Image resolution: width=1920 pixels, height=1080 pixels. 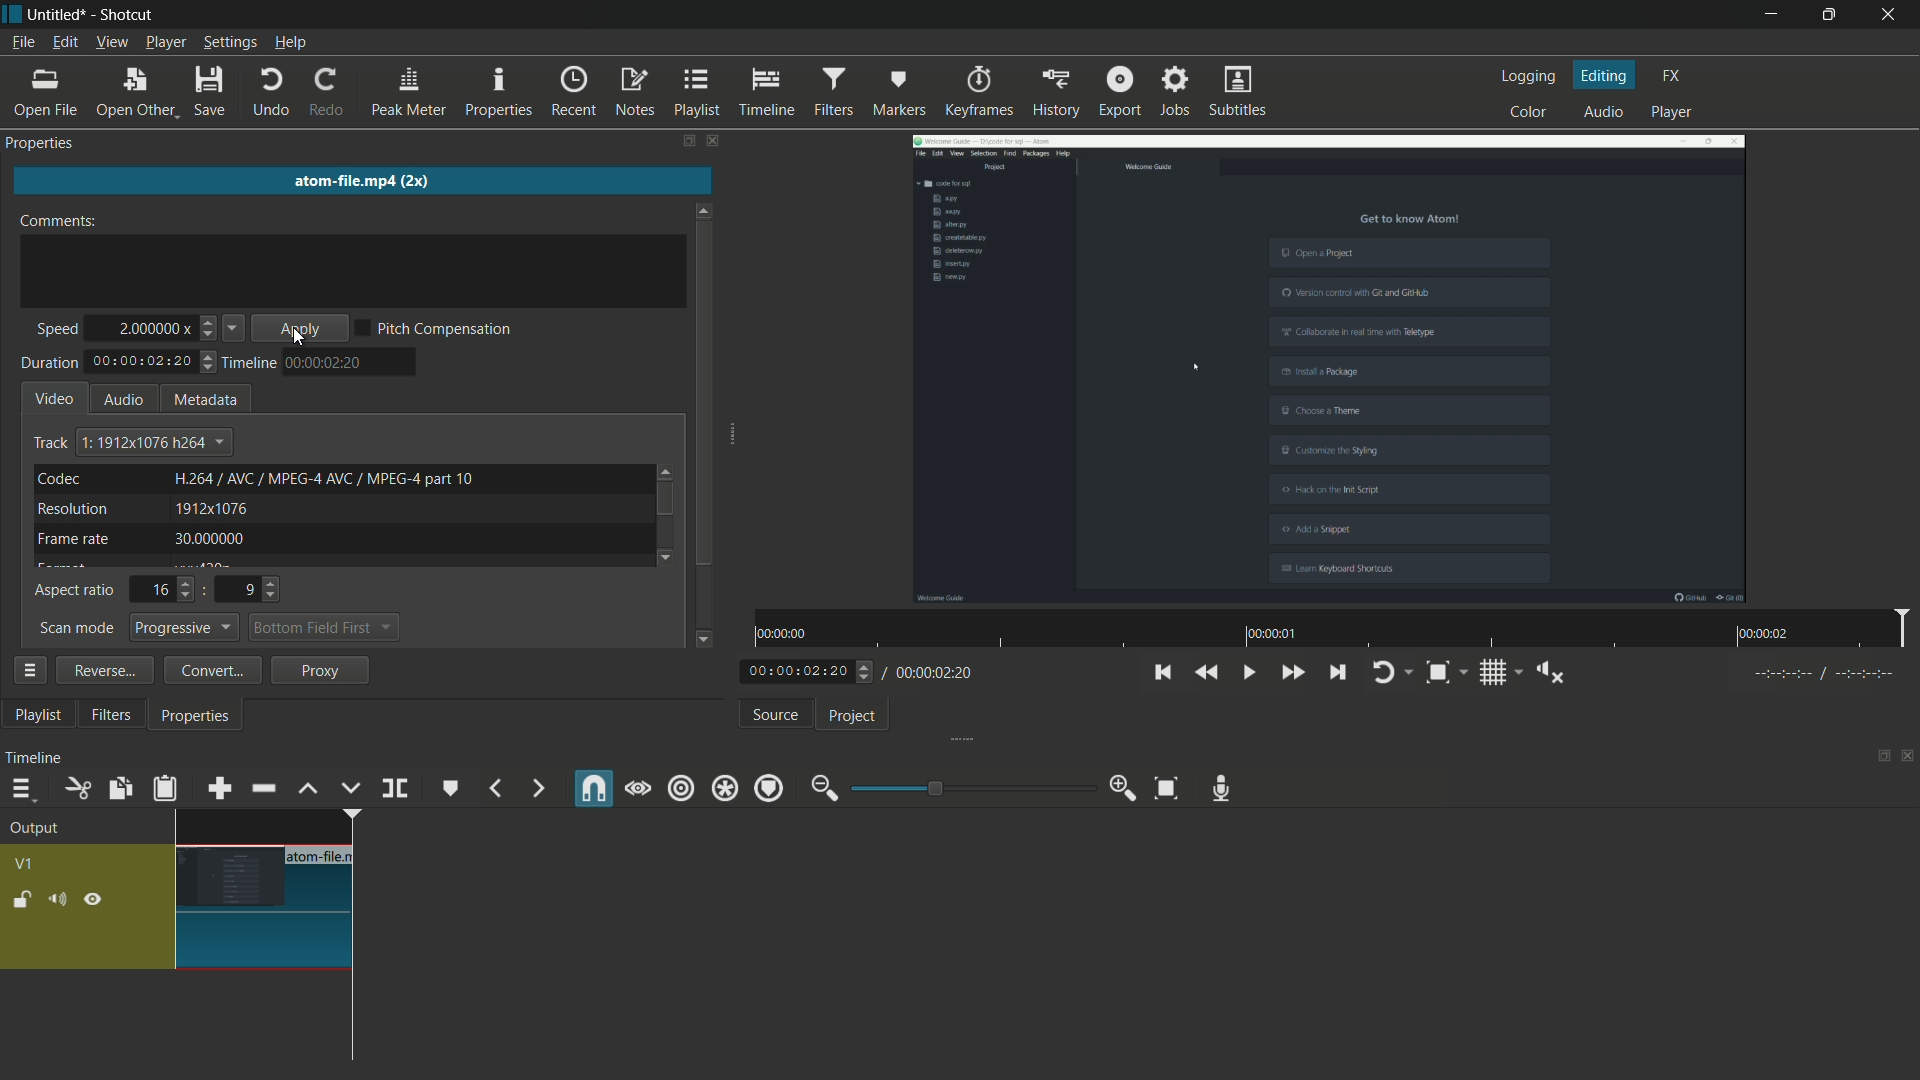 What do you see at coordinates (311, 328) in the screenshot?
I see `apply` at bounding box center [311, 328].